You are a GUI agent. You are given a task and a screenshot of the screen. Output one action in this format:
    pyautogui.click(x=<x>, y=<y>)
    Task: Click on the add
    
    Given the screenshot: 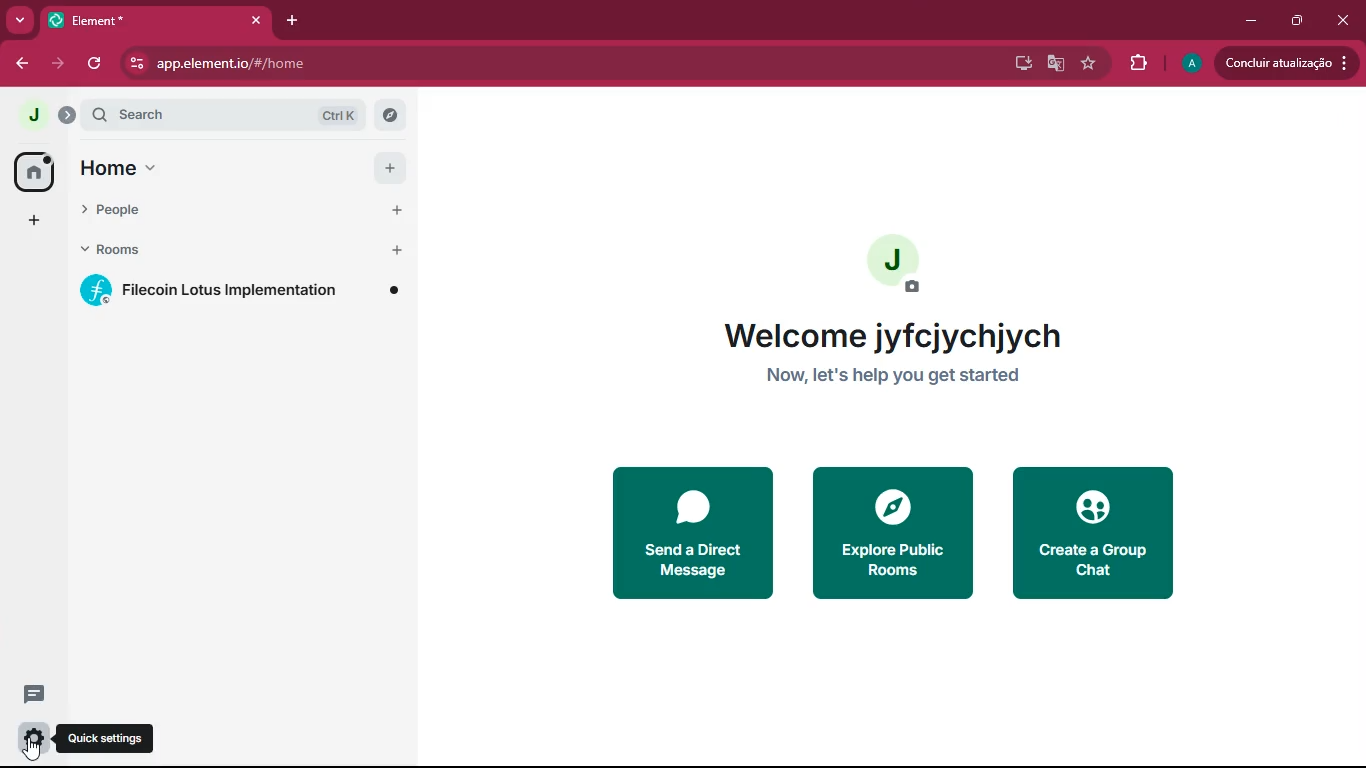 What is the action you would take?
    pyautogui.click(x=400, y=249)
    